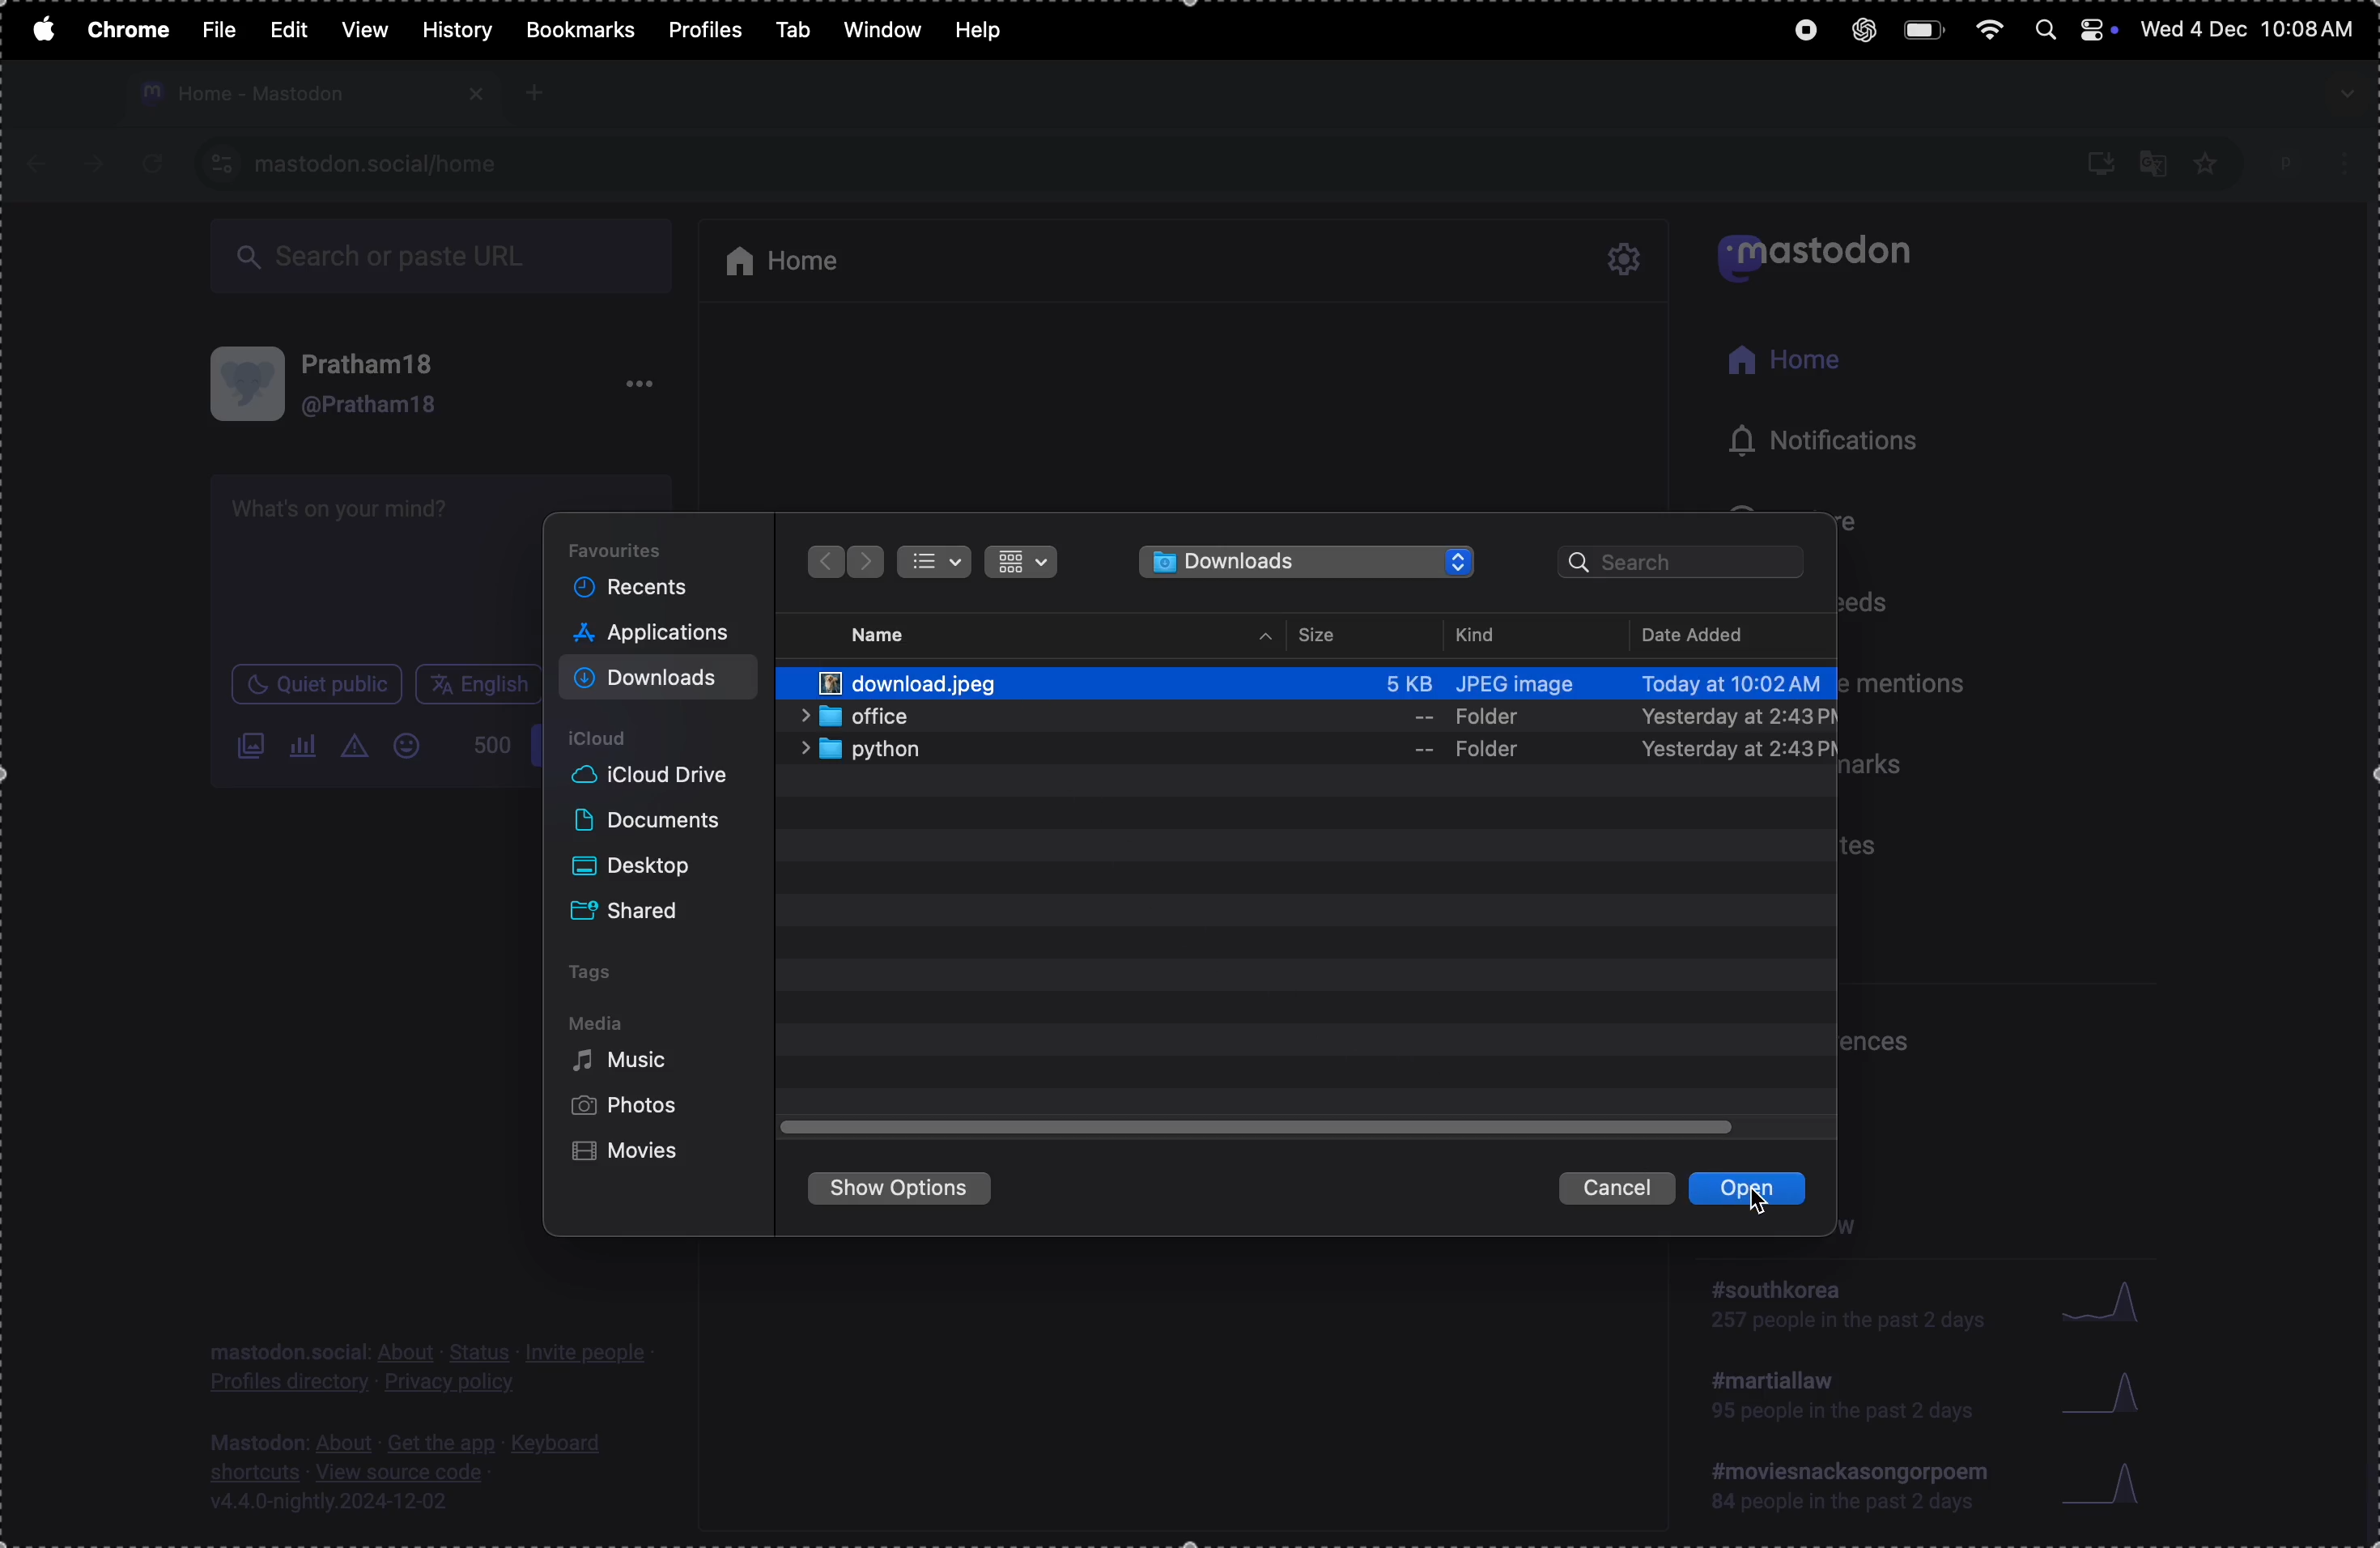  What do you see at coordinates (658, 678) in the screenshot?
I see `Down loads` at bounding box center [658, 678].